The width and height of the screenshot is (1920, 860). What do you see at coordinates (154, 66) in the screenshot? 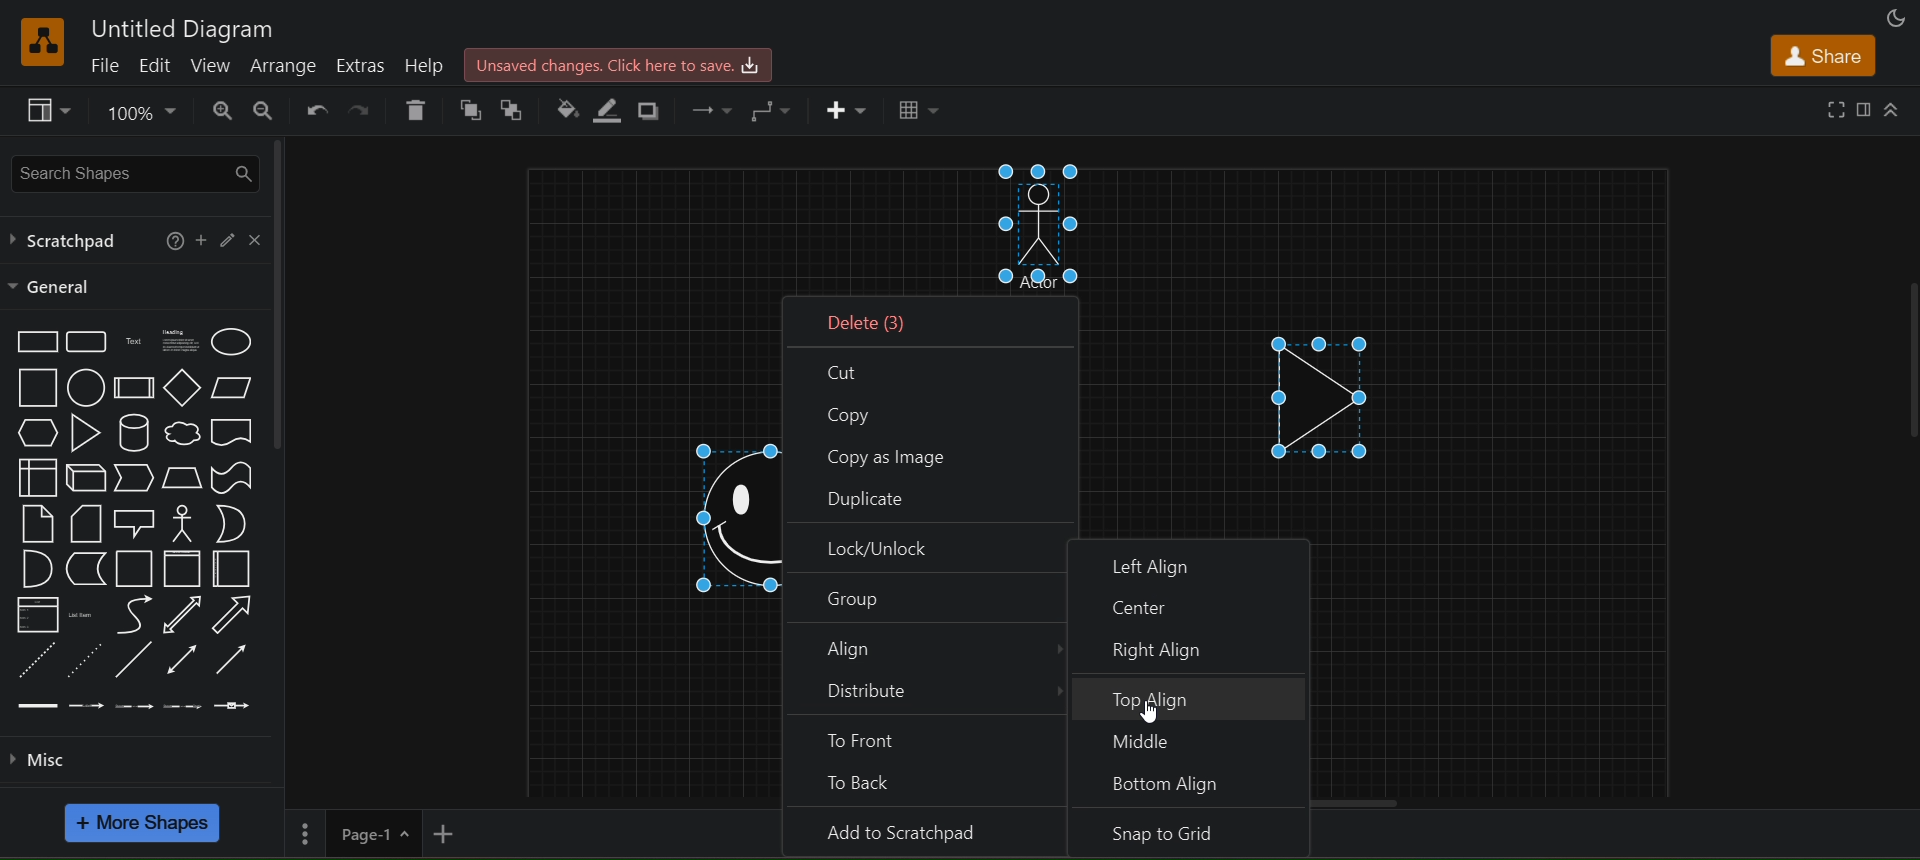
I see `edit` at bounding box center [154, 66].